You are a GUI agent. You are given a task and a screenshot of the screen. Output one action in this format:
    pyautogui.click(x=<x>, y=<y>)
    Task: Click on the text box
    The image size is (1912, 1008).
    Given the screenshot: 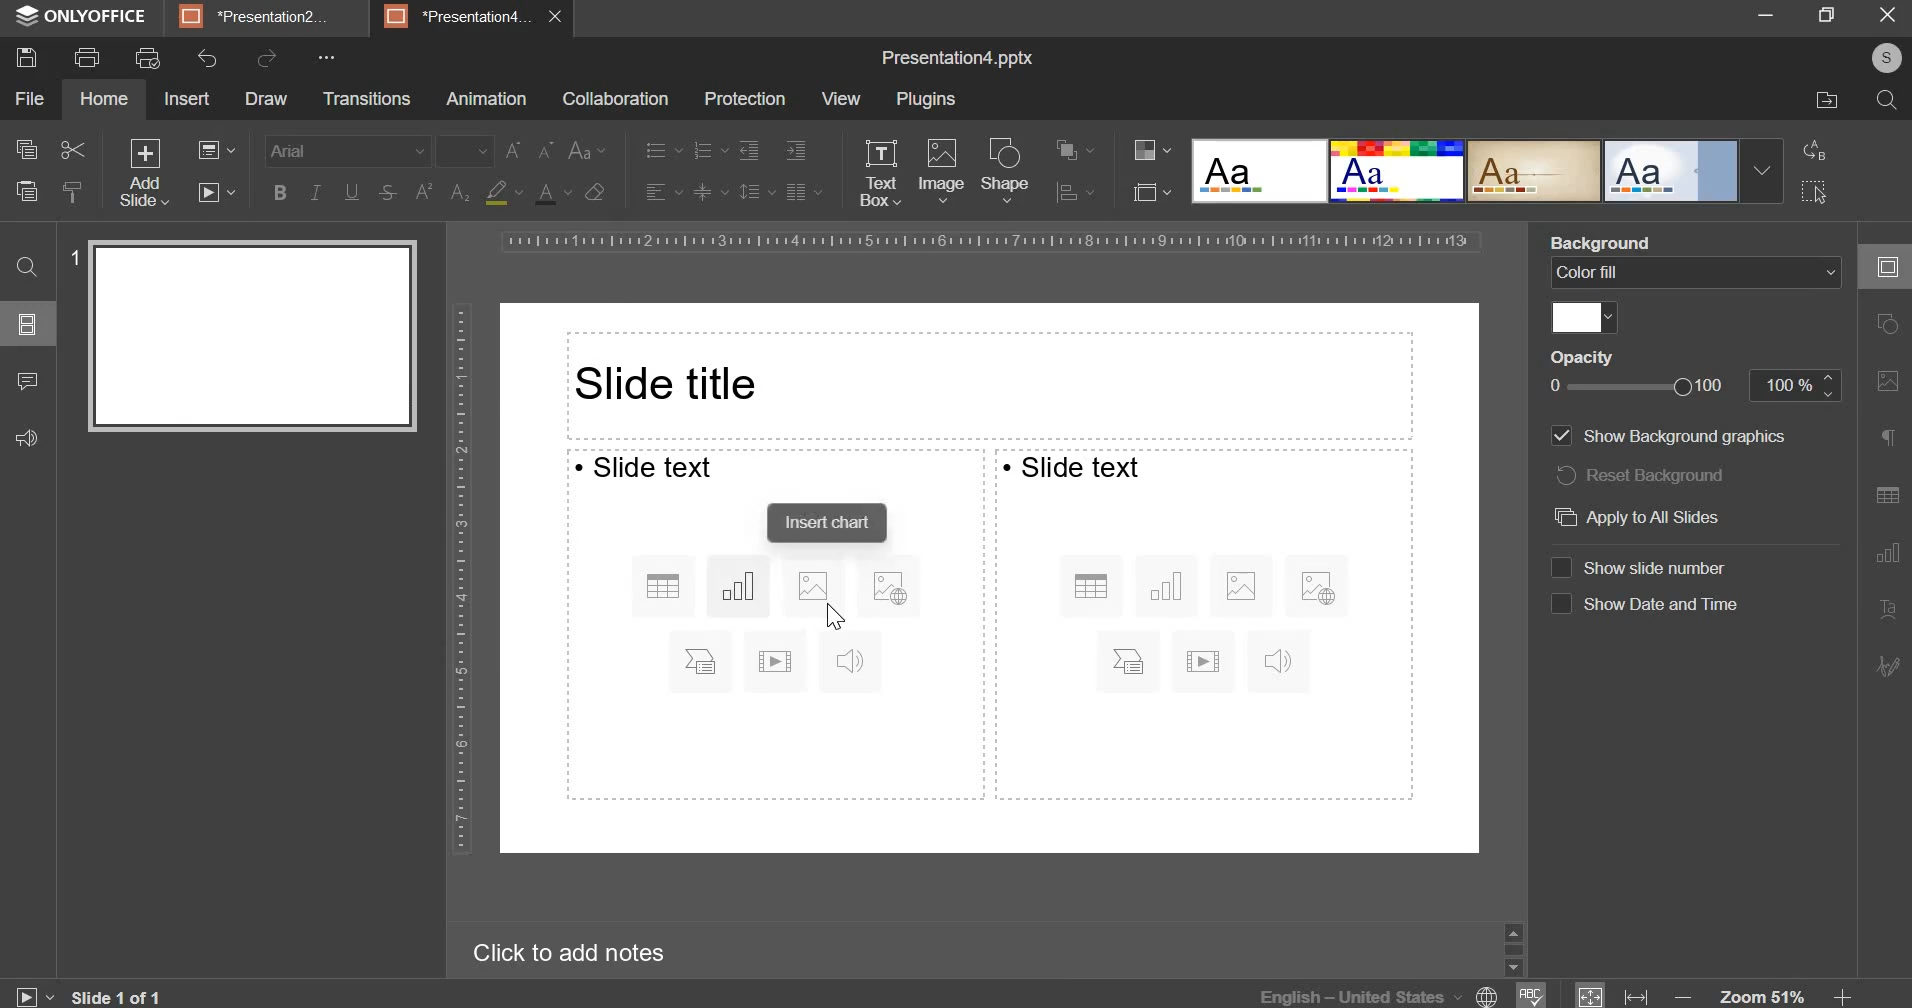 What is the action you would take?
    pyautogui.click(x=881, y=174)
    